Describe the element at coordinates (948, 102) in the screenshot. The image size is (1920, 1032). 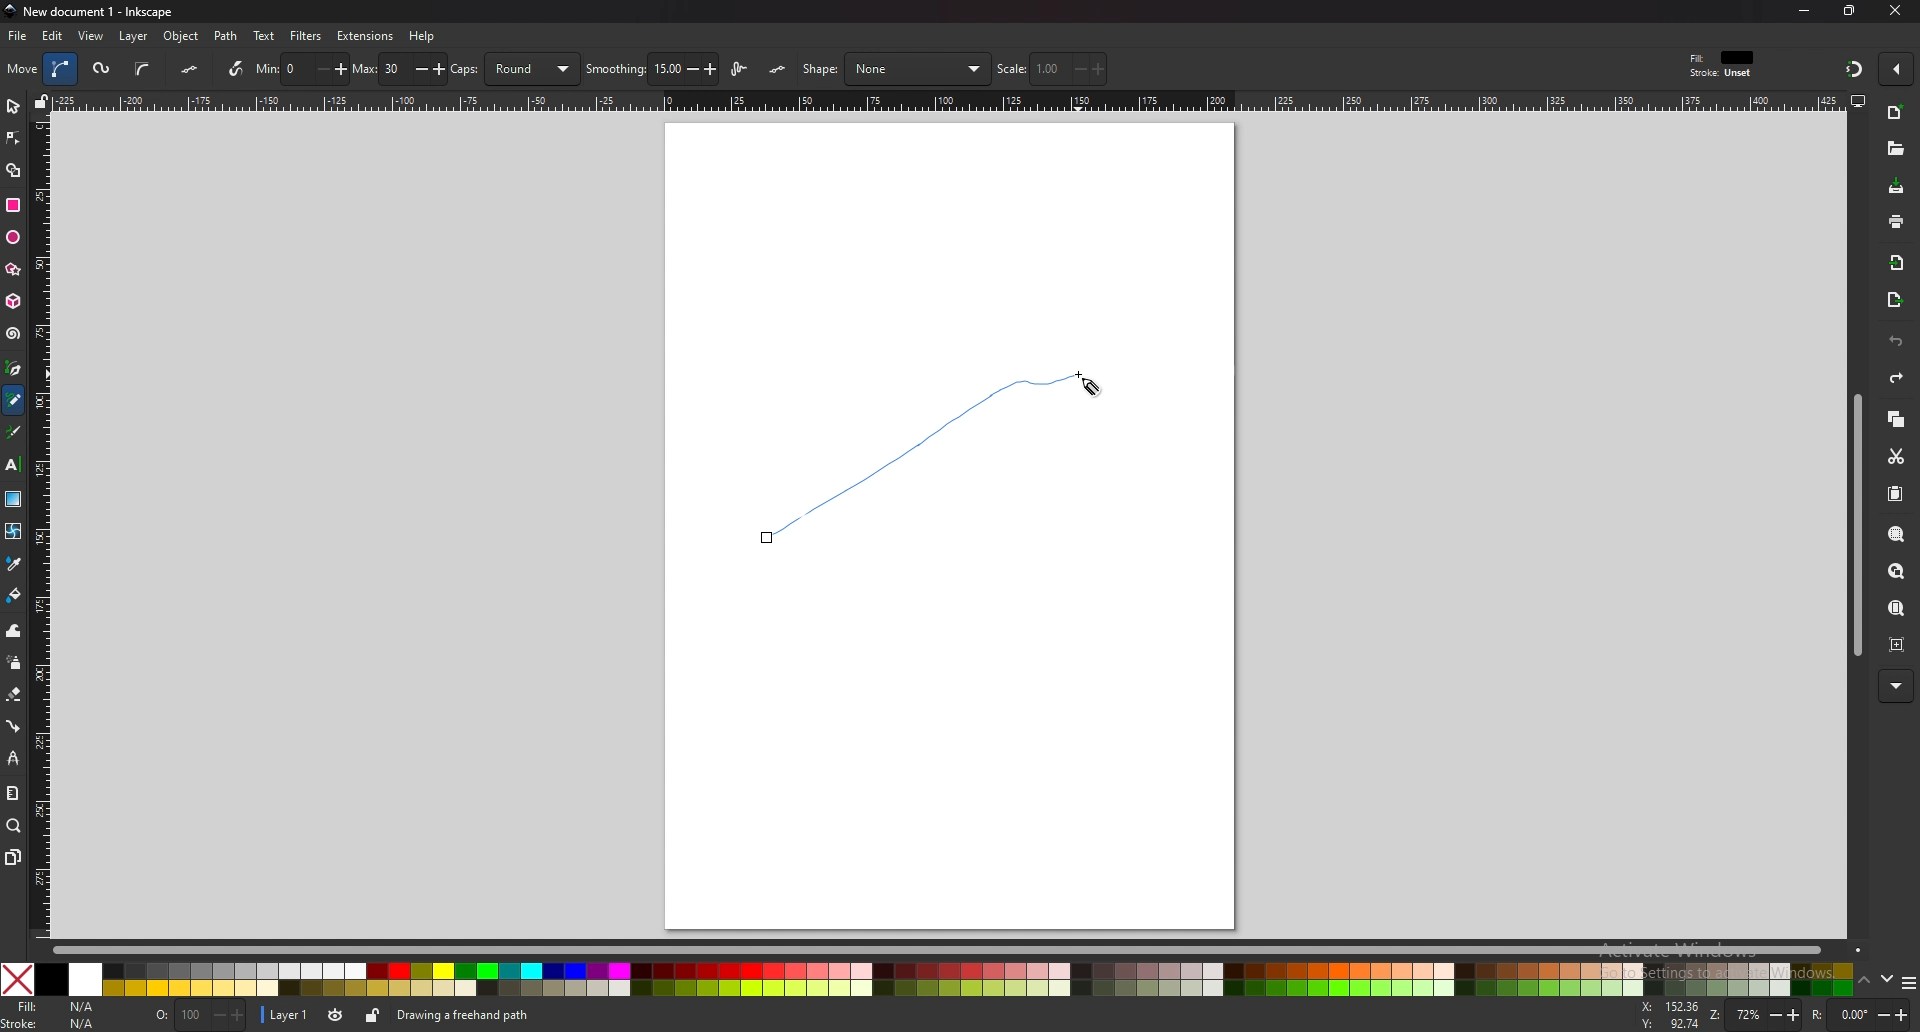
I see `horizontal scale` at that location.